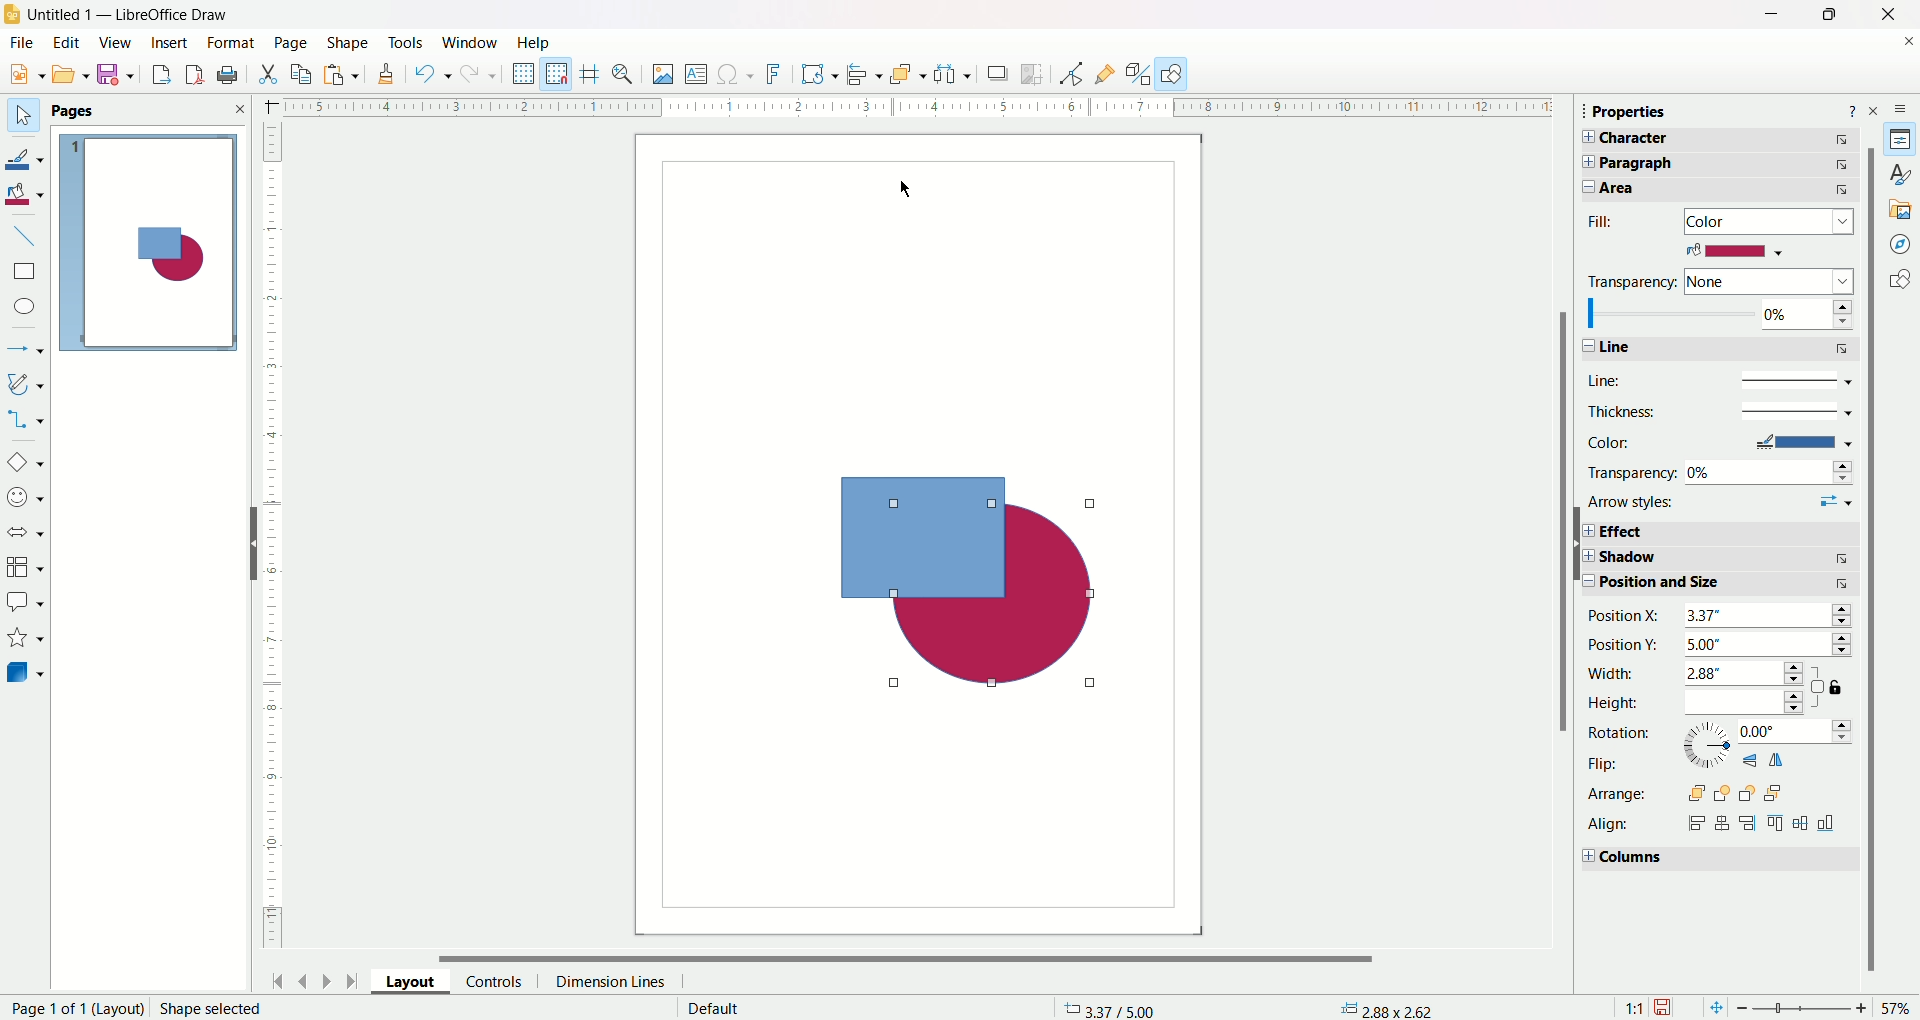  Describe the element at coordinates (614, 980) in the screenshot. I see `dimension lines` at that location.